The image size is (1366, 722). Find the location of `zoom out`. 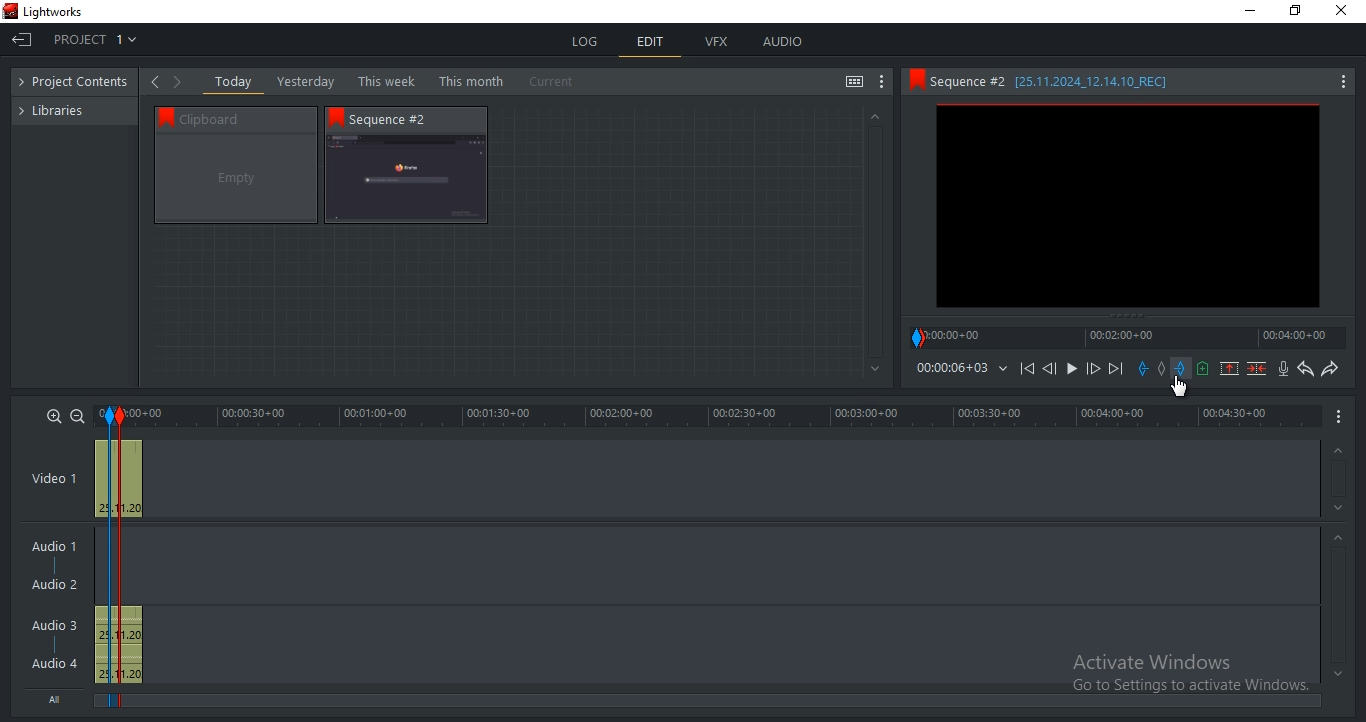

zoom out is located at coordinates (77, 416).